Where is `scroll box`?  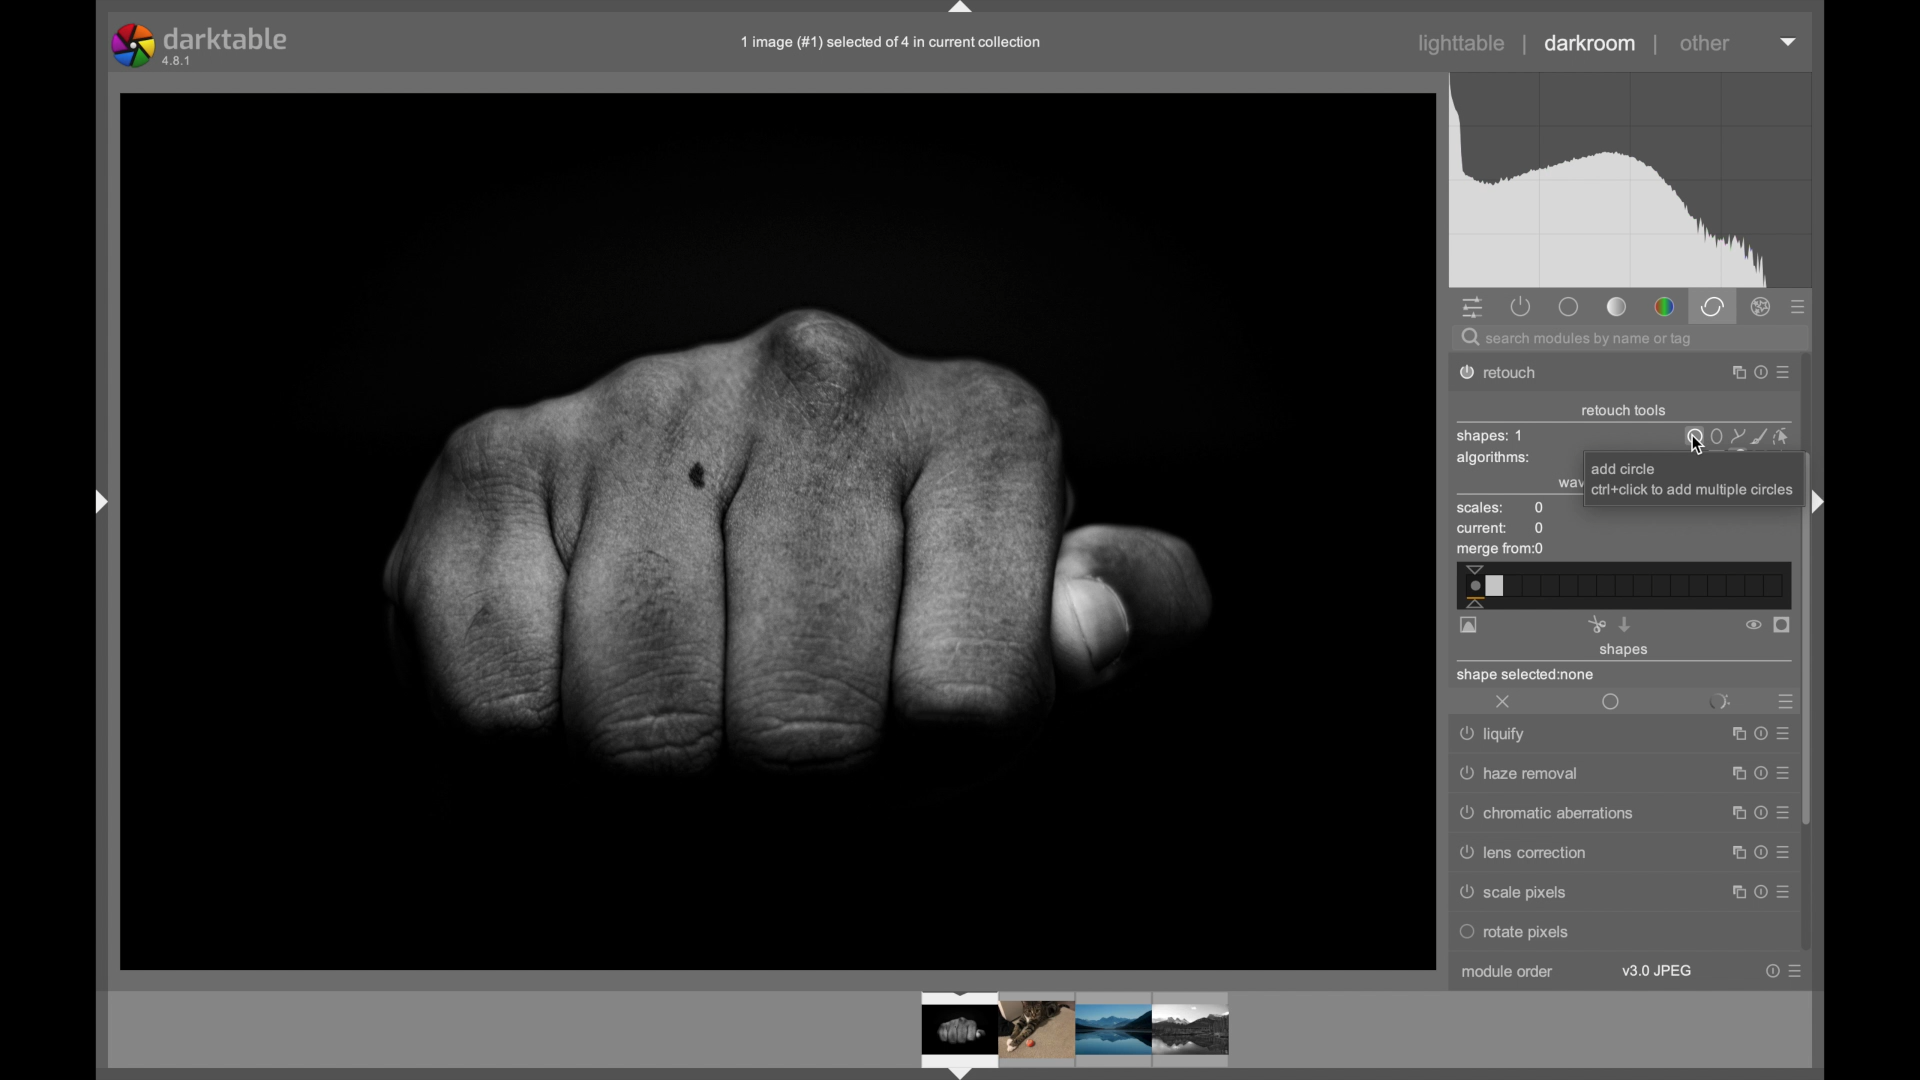 scroll box is located at coordinates (1808, 637).